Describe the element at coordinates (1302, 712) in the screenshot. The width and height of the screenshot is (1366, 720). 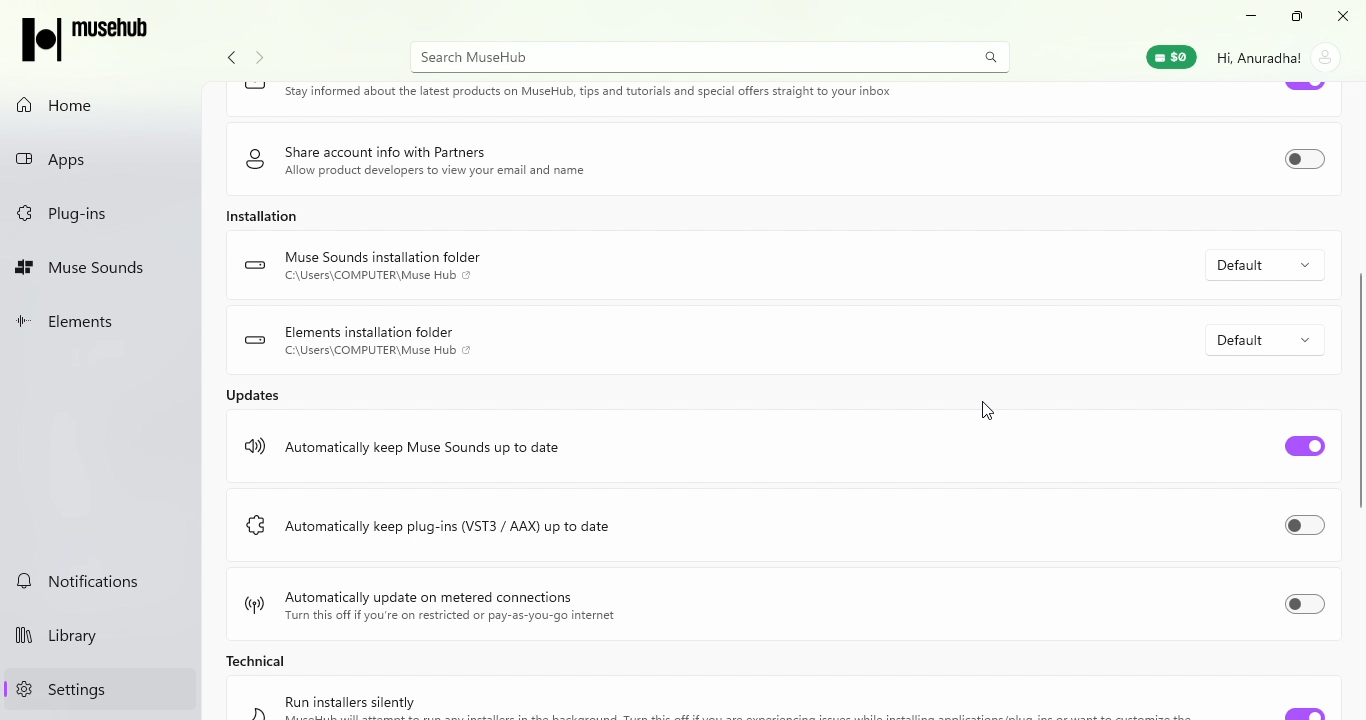
I see `Toggle` at that location.